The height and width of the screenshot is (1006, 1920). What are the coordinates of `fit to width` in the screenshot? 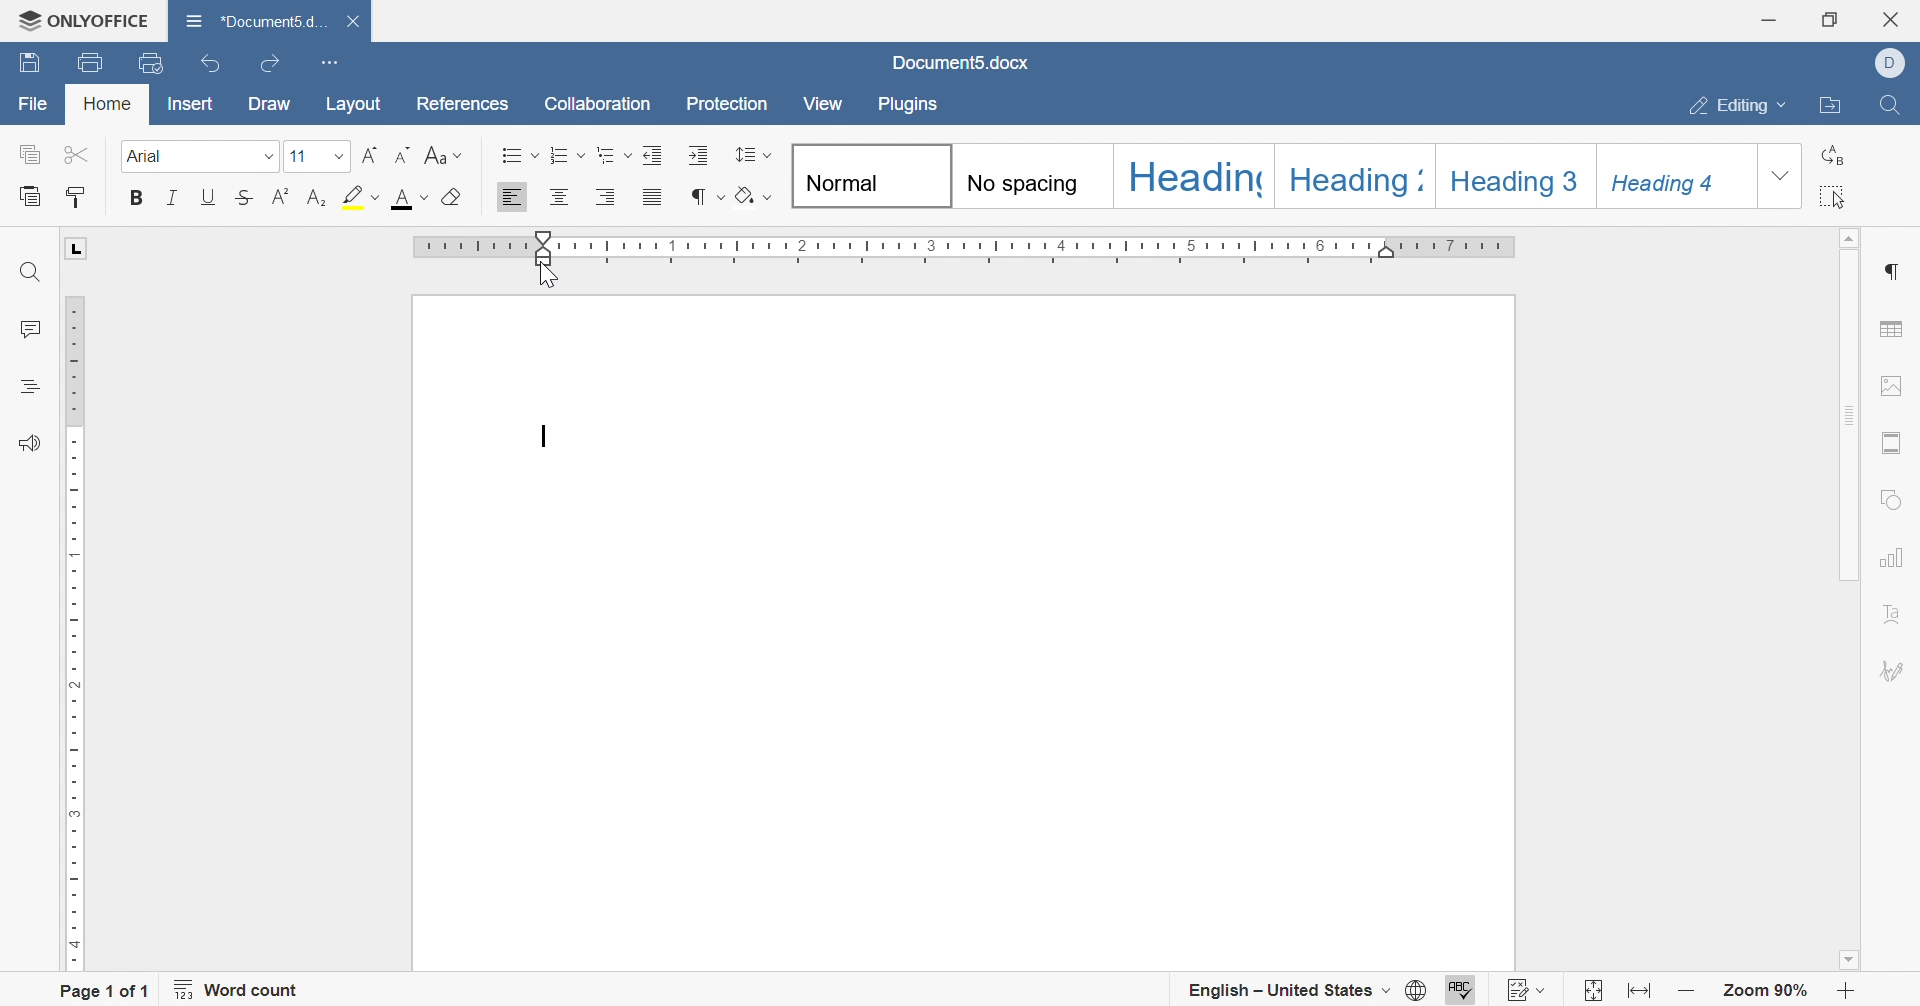 It's located at (1638, 991).